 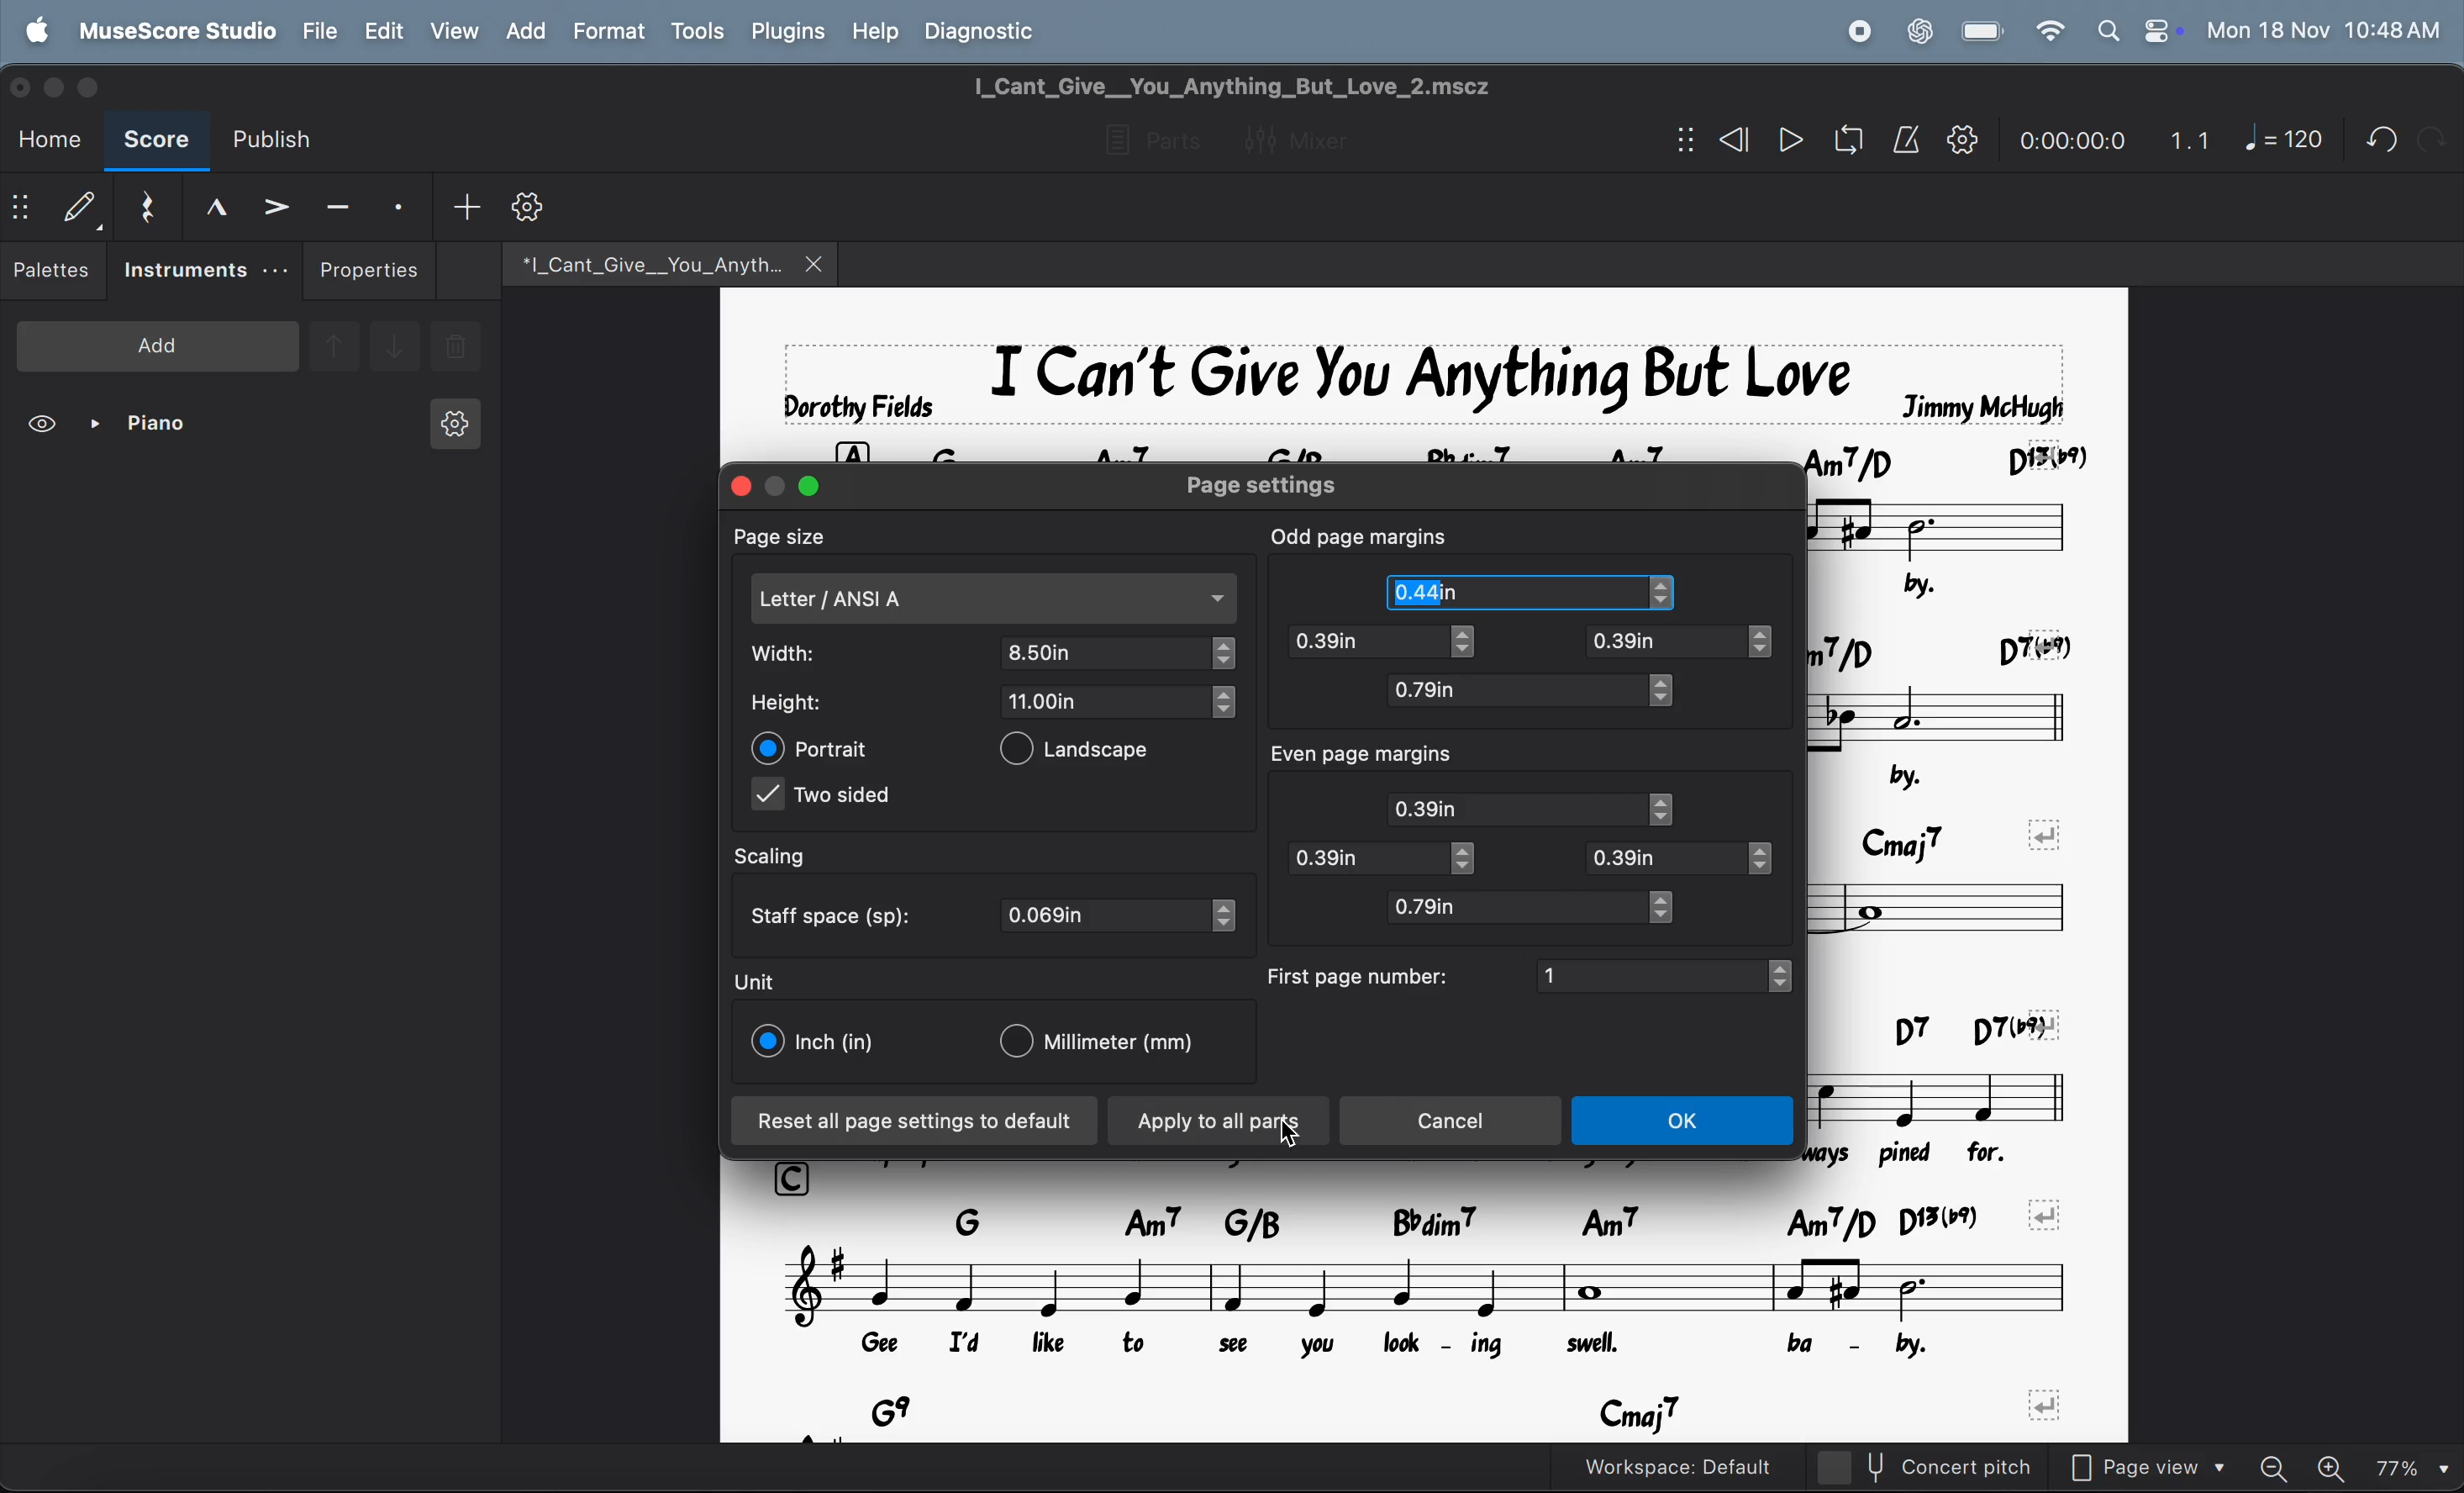 I want to click on close, so click(x=735, y=485).